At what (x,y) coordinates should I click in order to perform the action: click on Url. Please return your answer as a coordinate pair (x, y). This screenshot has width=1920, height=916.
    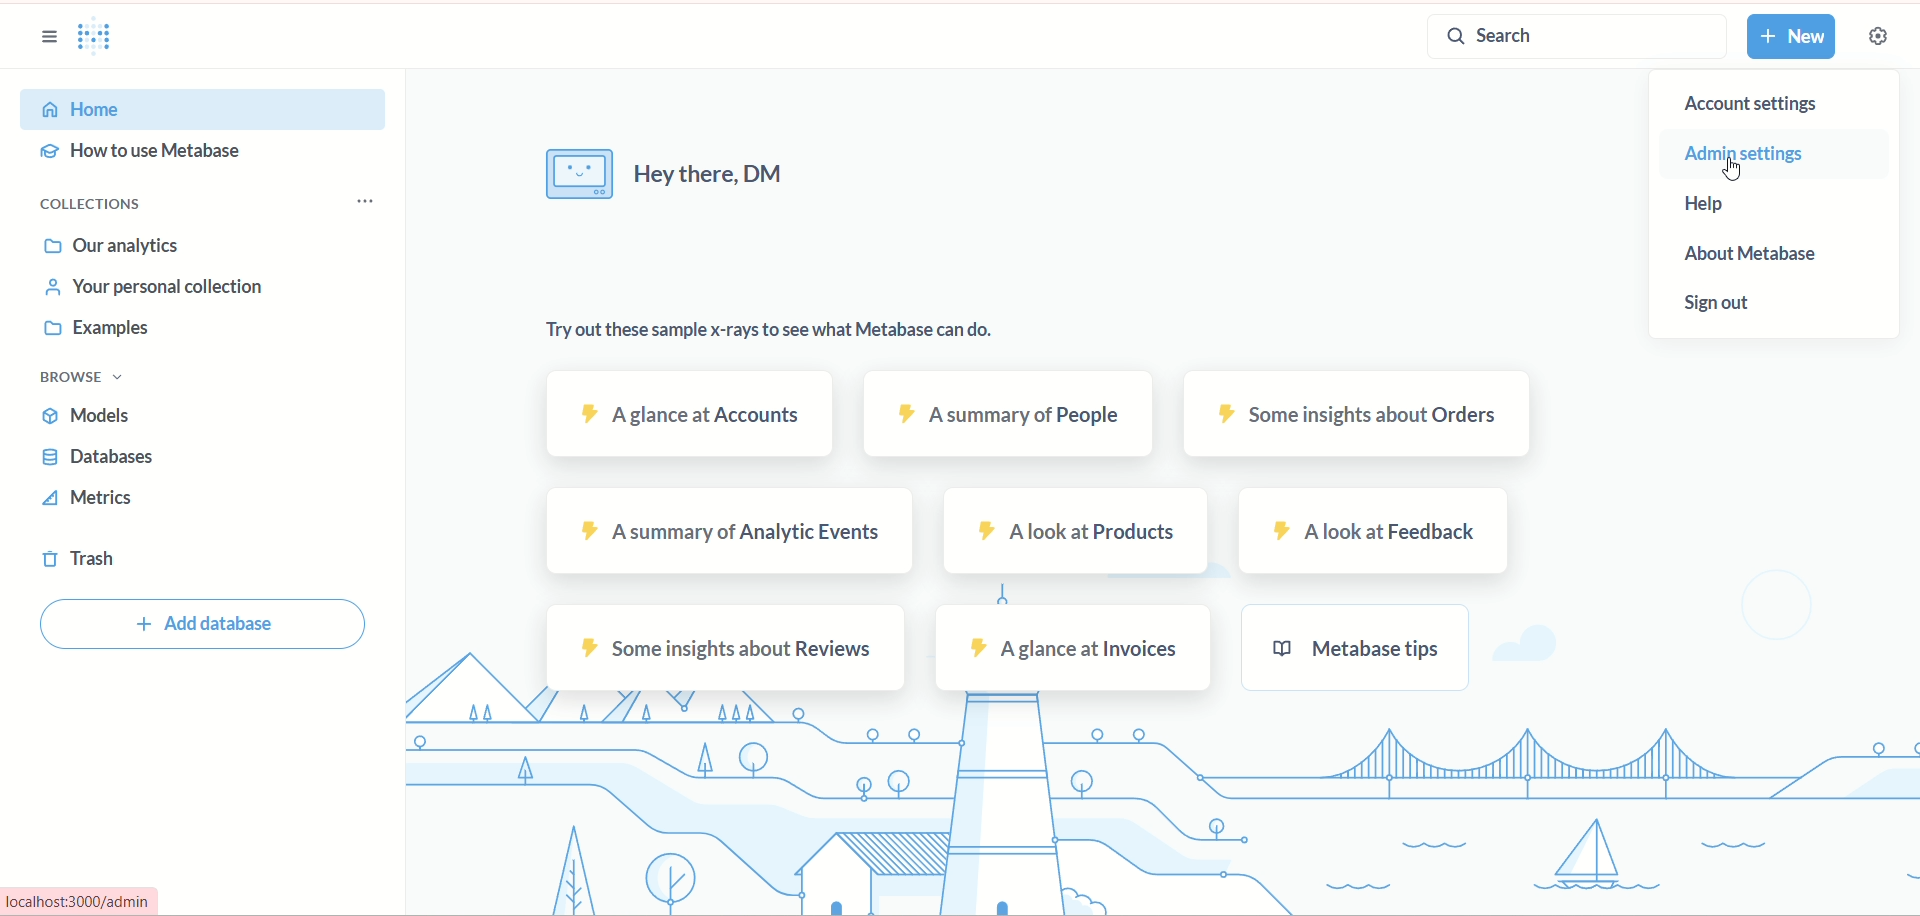
    Looking at the image, I should click on (78, 900).